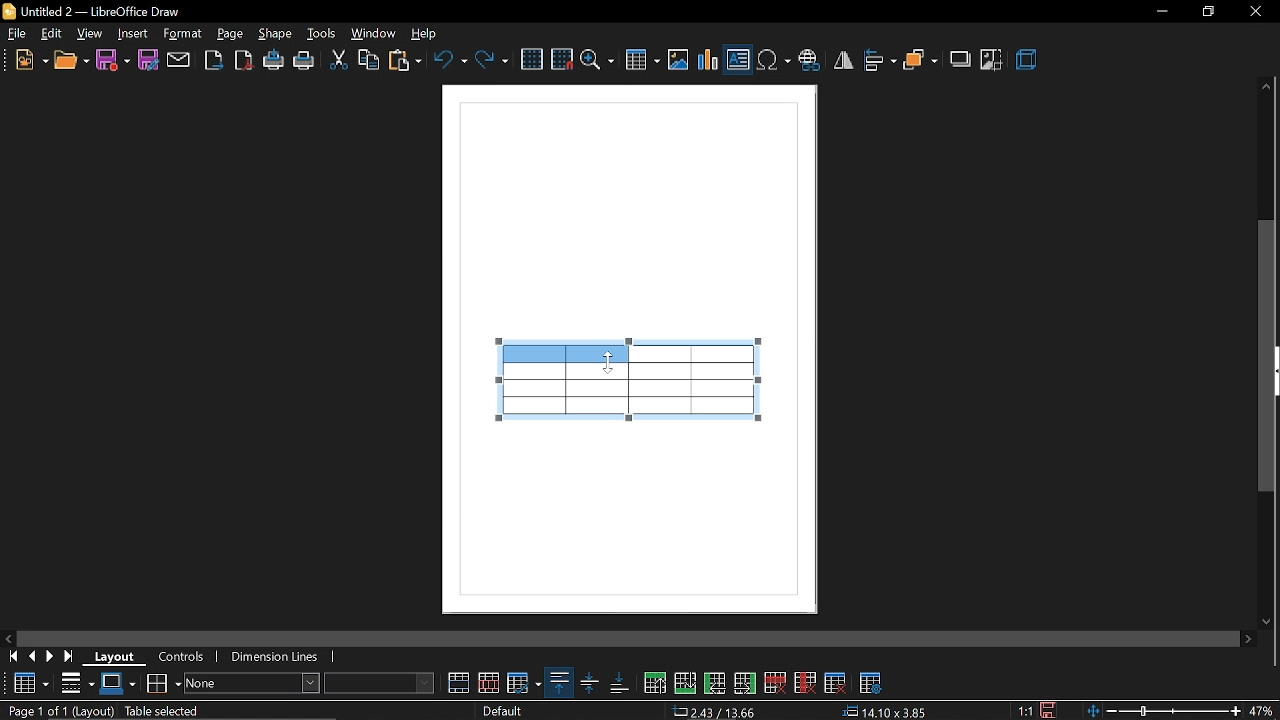 The width and height of the screenshot is (1280, 720). Describe the element at coordinates (870, 680) in the screenshot. I see `table properties` at that location.